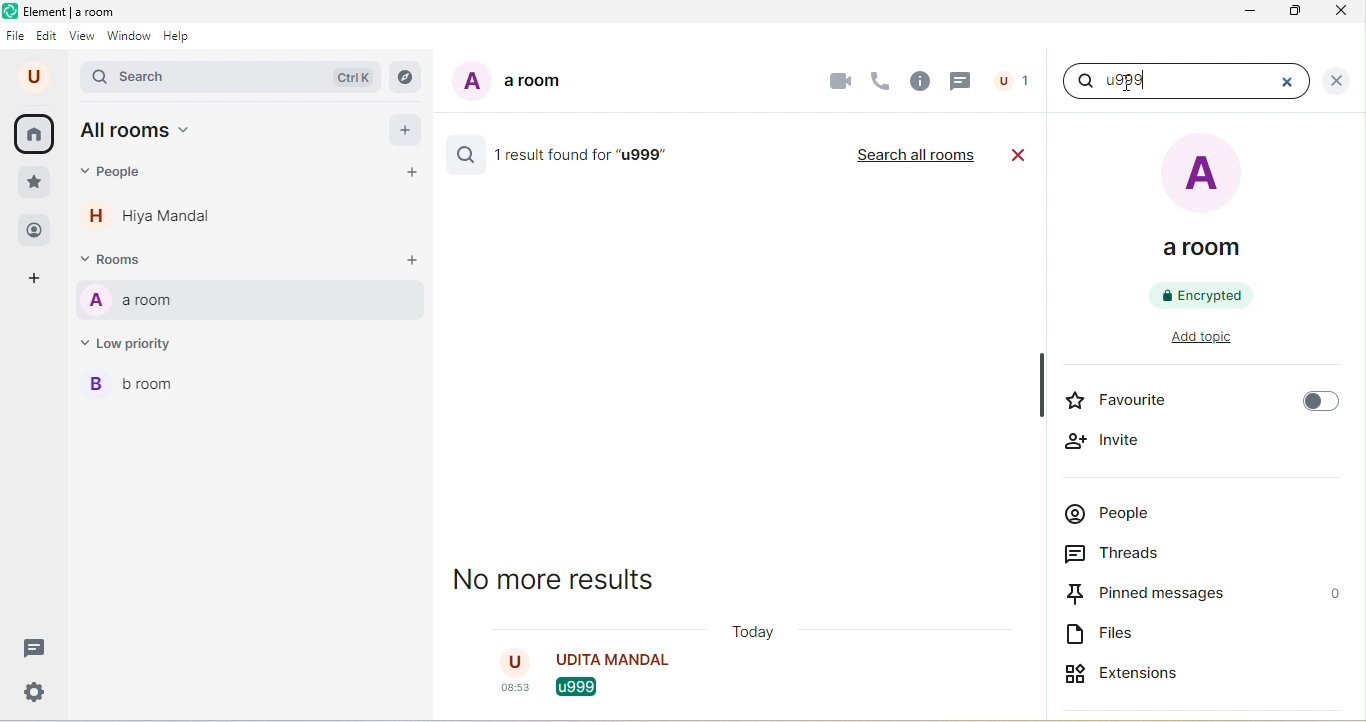  What do you see at coordinates (417, 174) in the screenshot?
I see `start chat` at bounding box center [417, 174].